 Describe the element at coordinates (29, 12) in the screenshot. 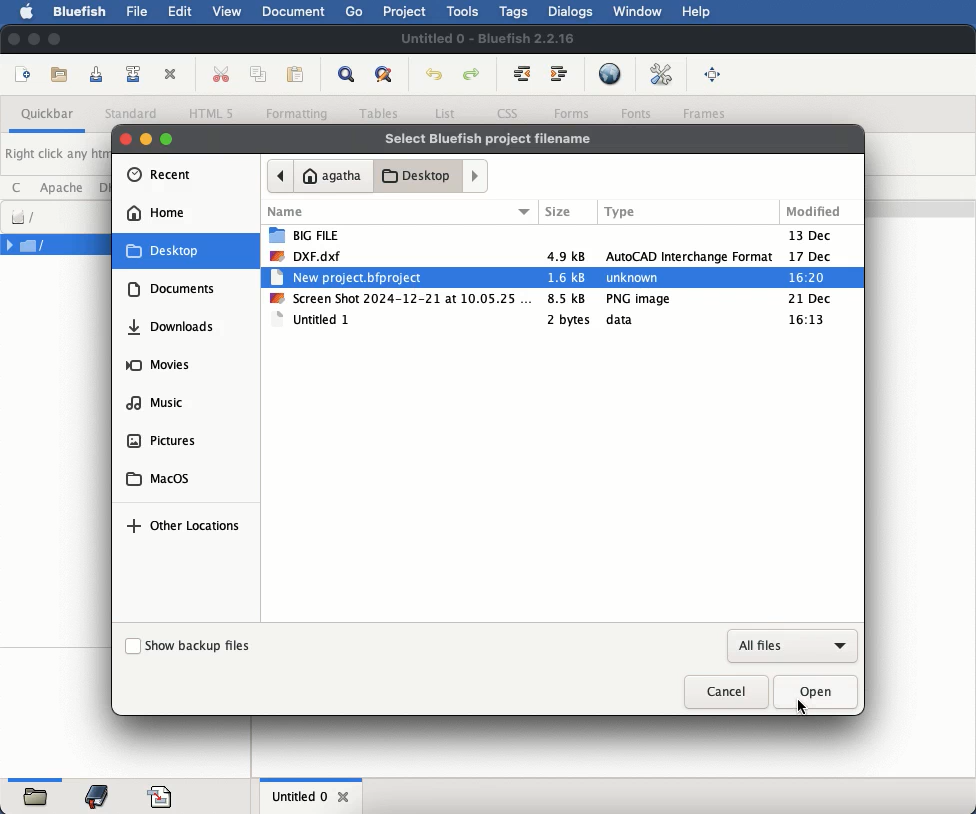

I see `apple` at that location.